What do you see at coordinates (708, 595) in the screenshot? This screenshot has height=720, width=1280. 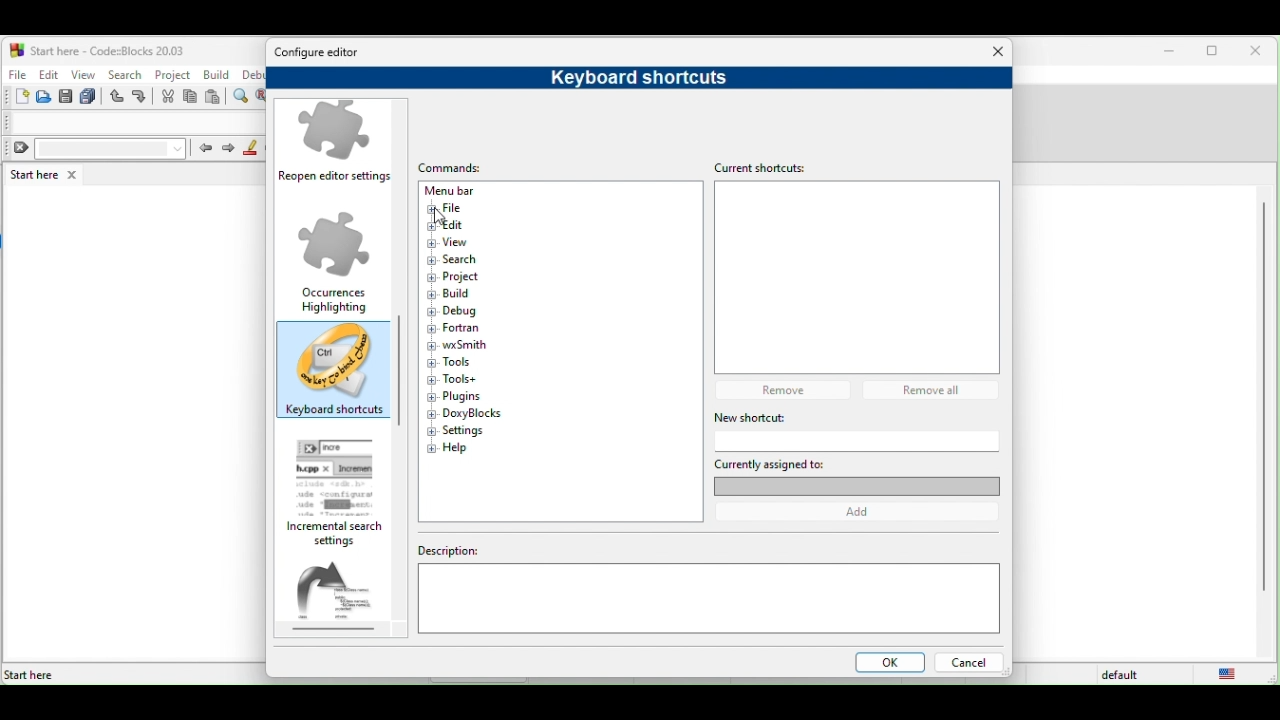 I see `description` at bounding box center [708, 595].